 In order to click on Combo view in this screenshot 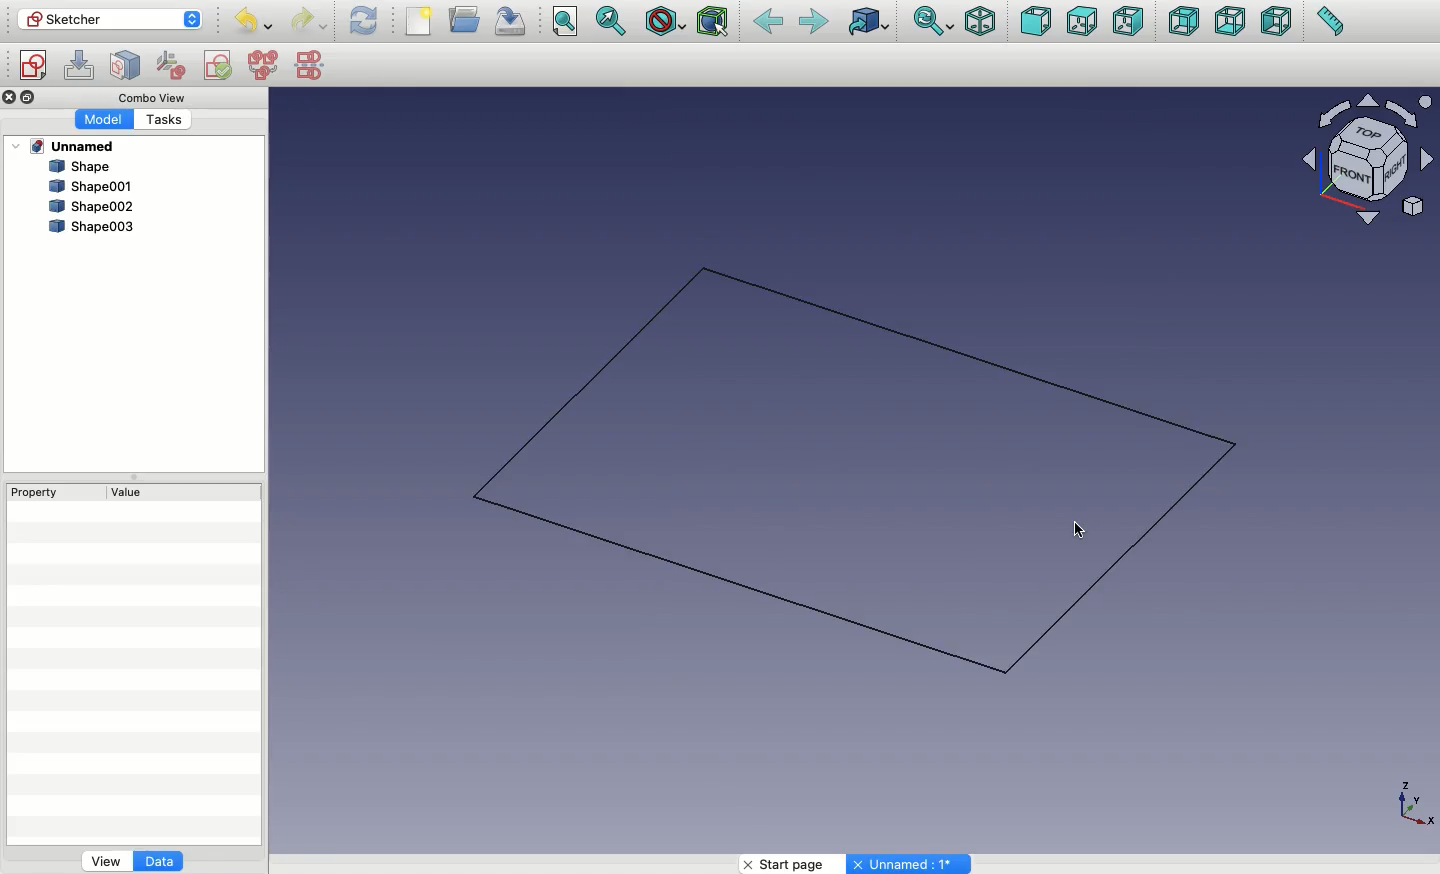, I will do `click(151, 99)`.